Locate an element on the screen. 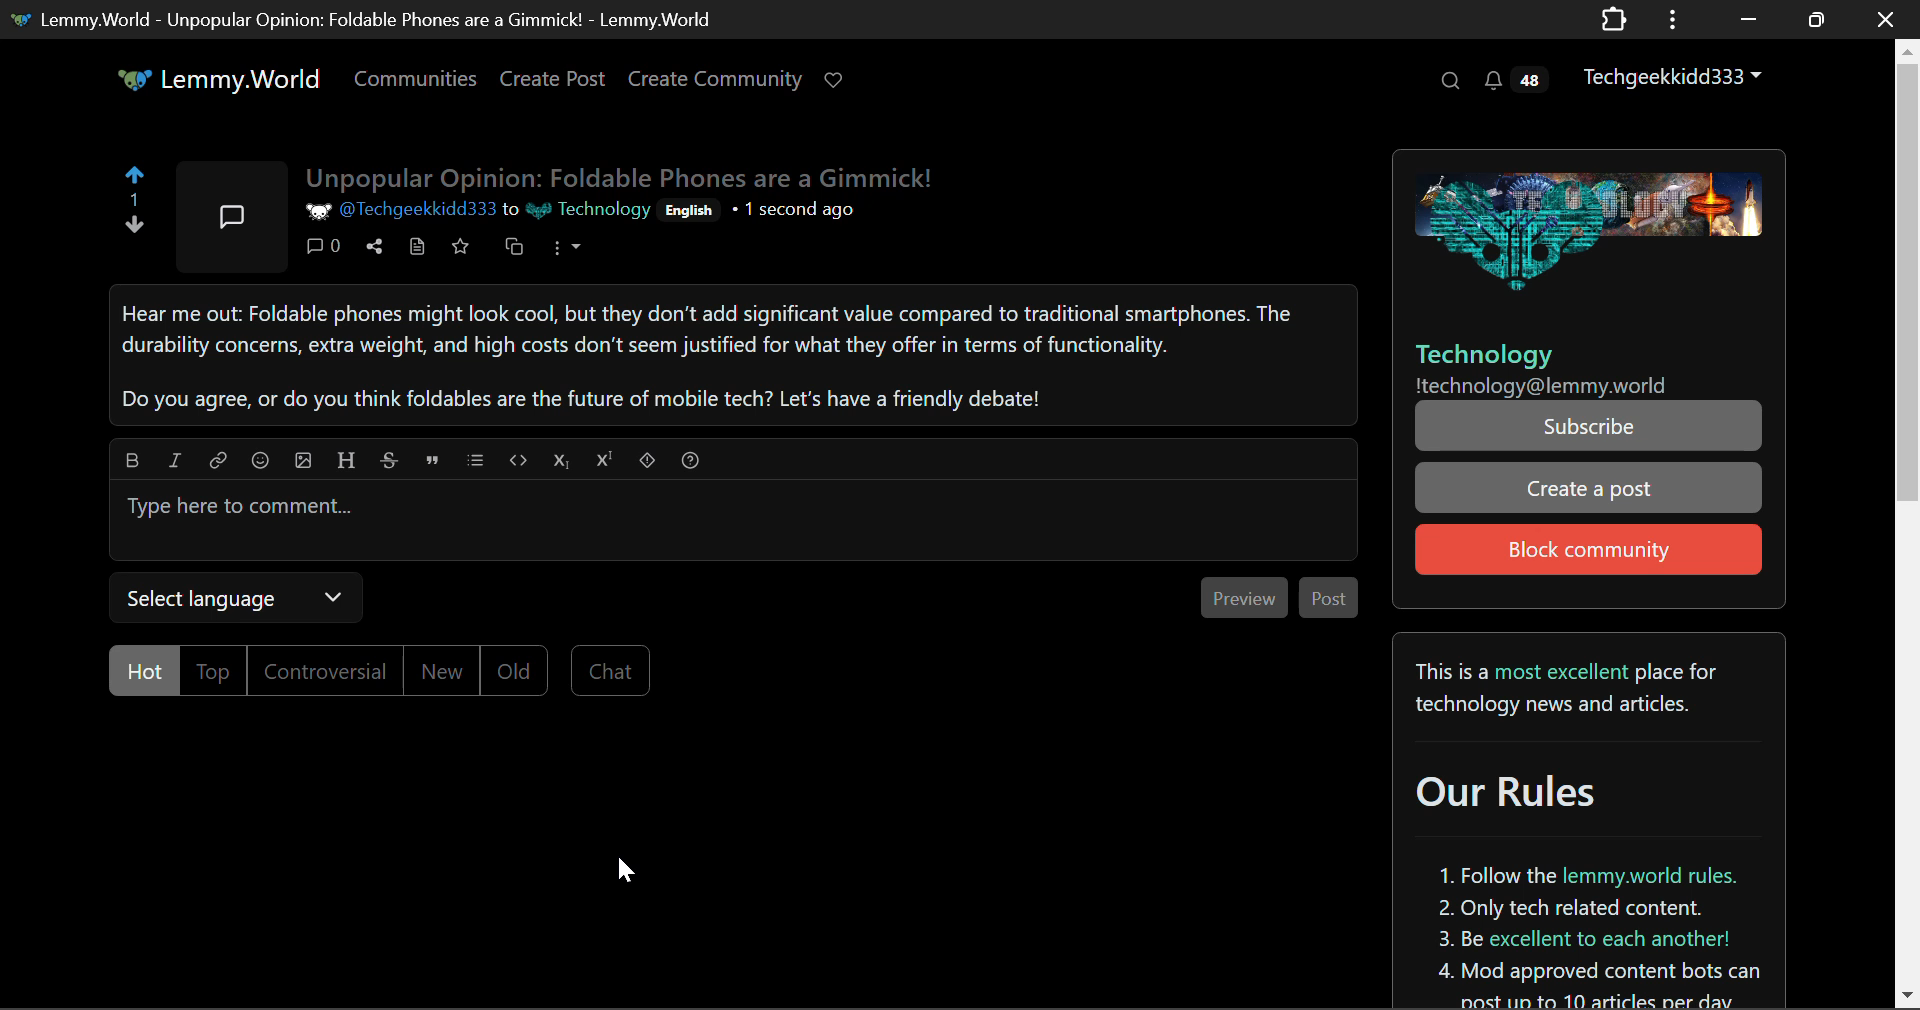 The height and width of the screenshot is (1010, 1920). list is located at coordinates (478, 457).